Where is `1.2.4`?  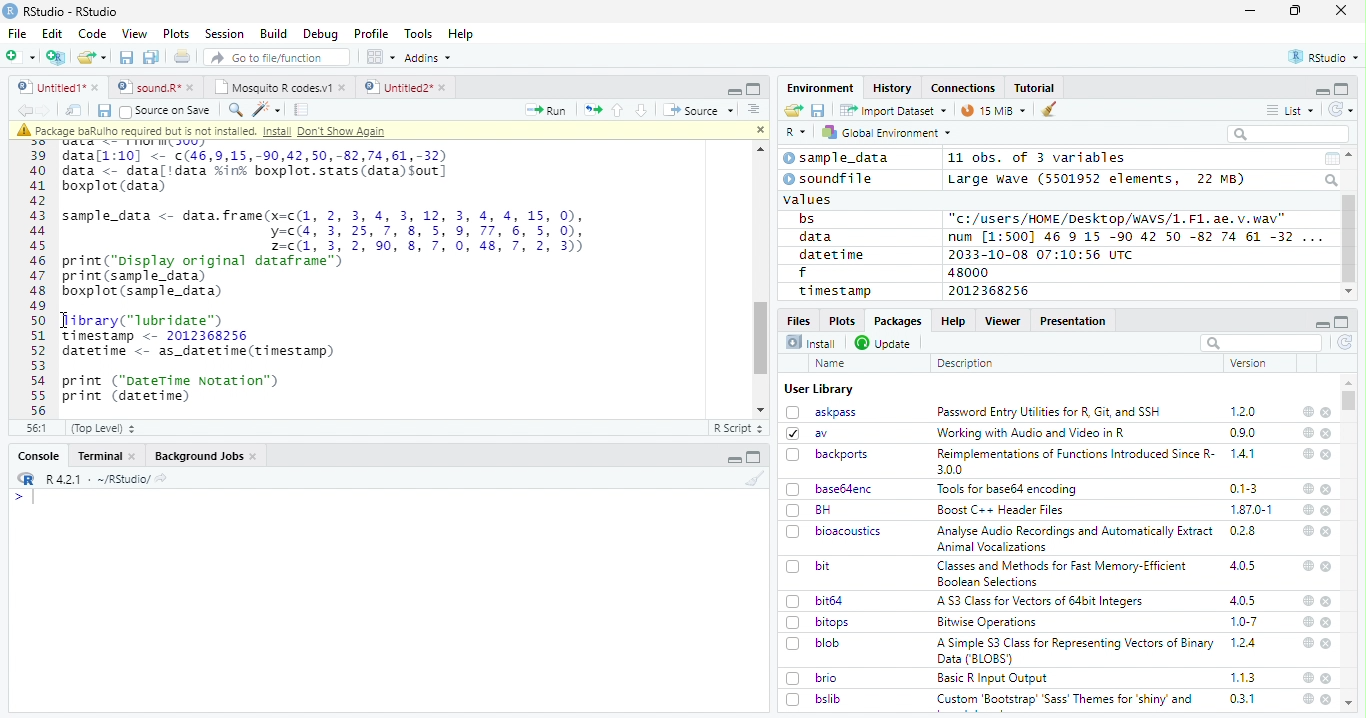 1.2.4 is located at coordinates (1245, 642).